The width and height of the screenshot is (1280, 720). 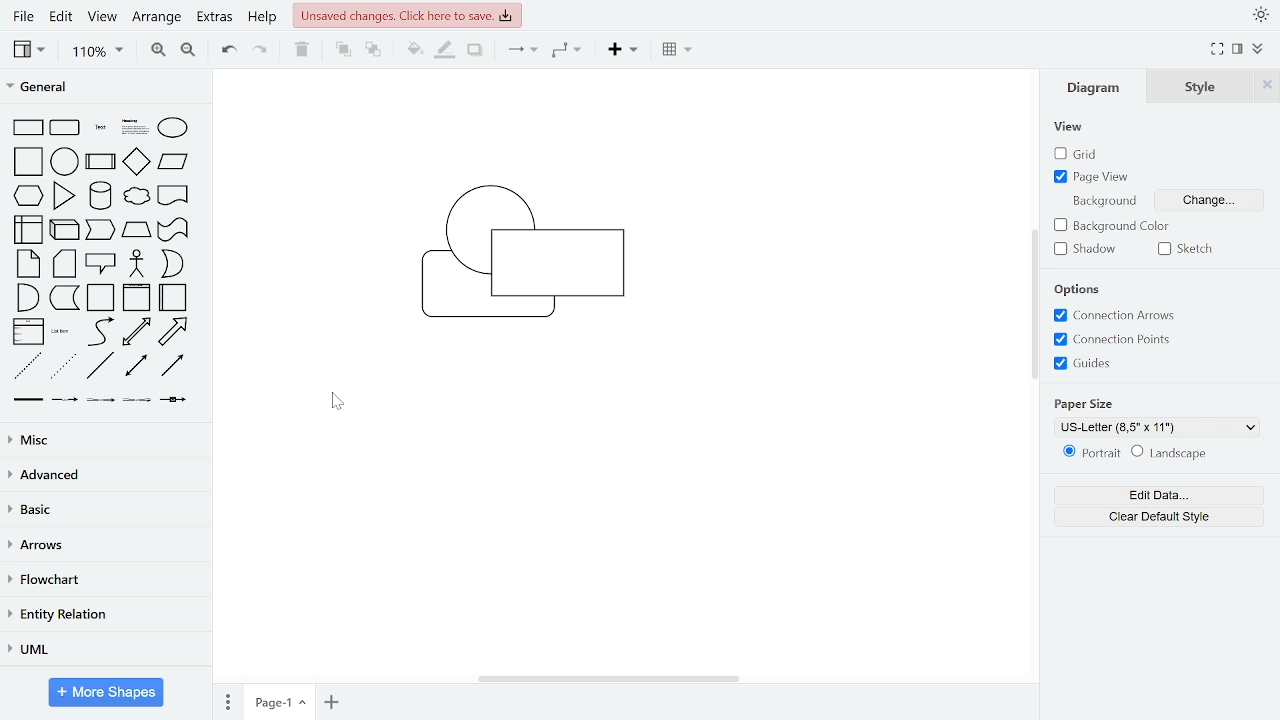 I want to click on zoom out, so click(x=190, y=51).